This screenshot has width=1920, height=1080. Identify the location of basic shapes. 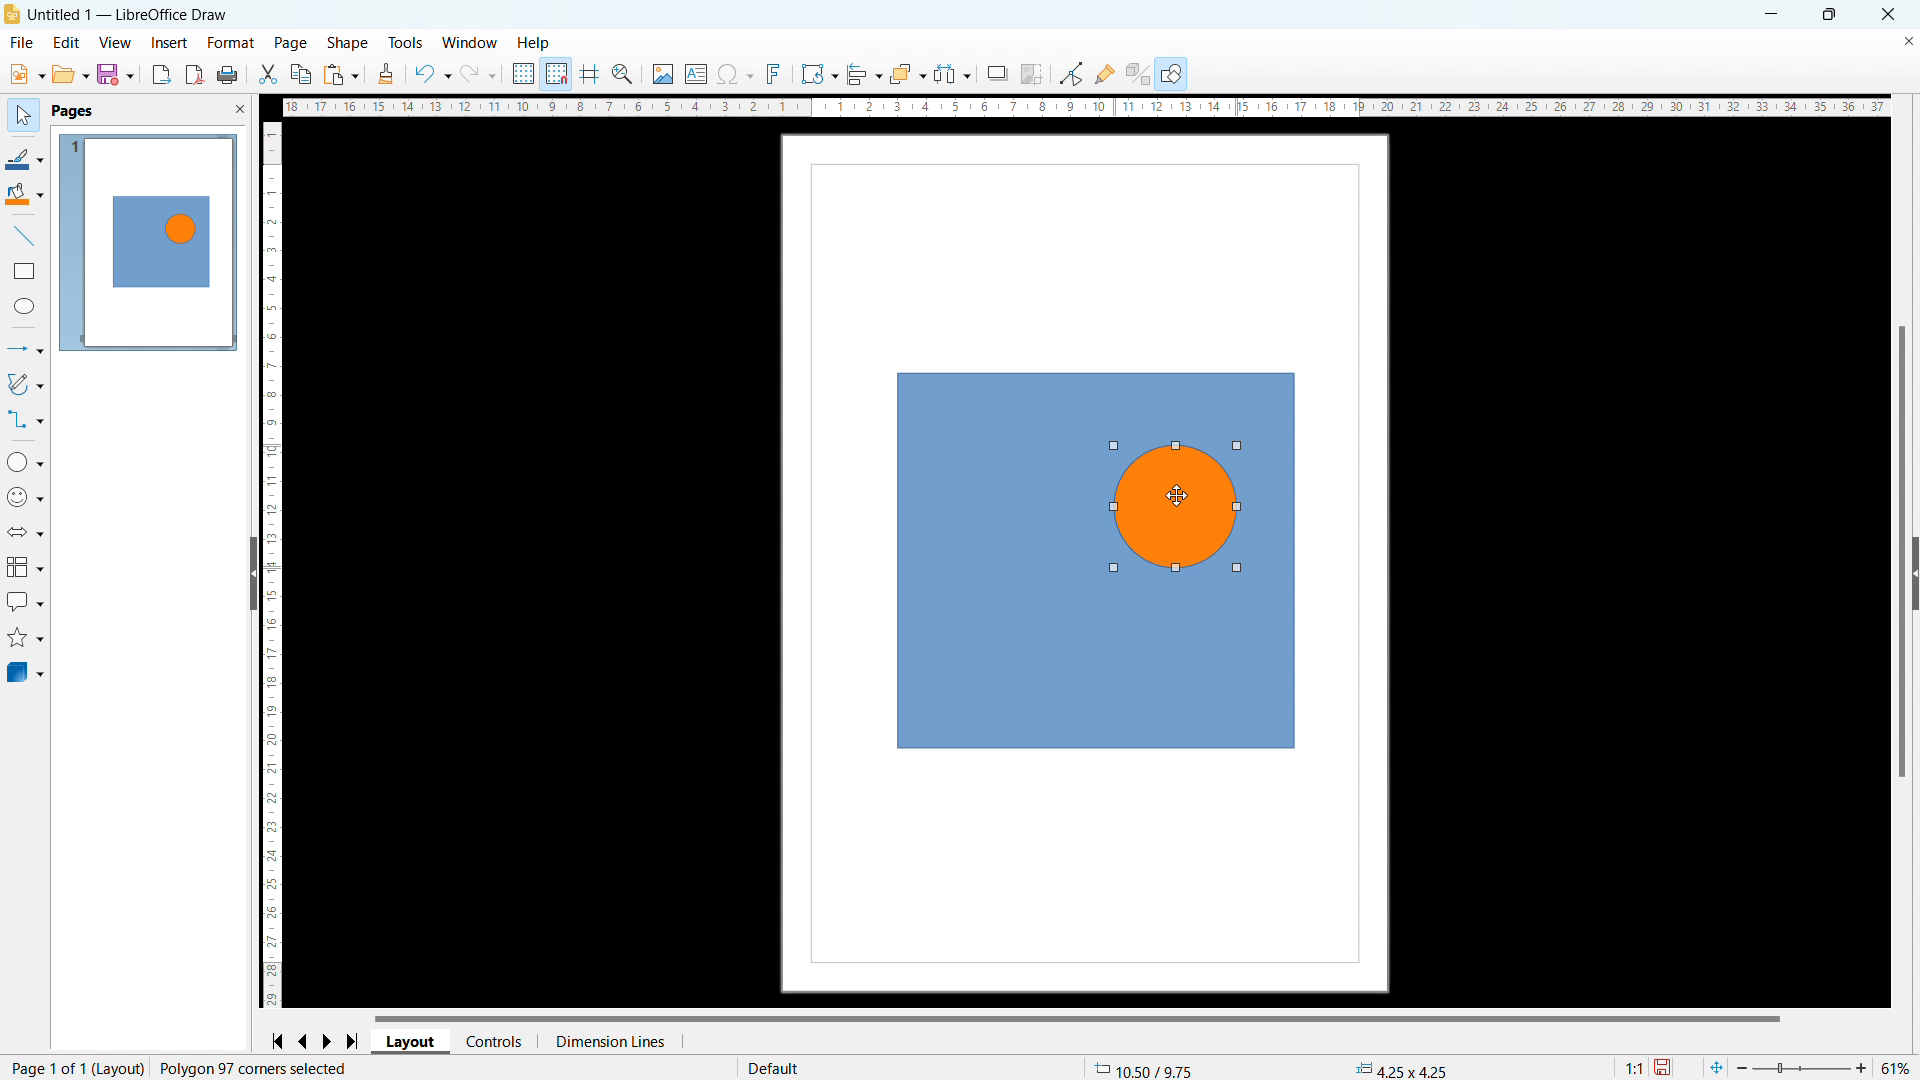
(25, 461).